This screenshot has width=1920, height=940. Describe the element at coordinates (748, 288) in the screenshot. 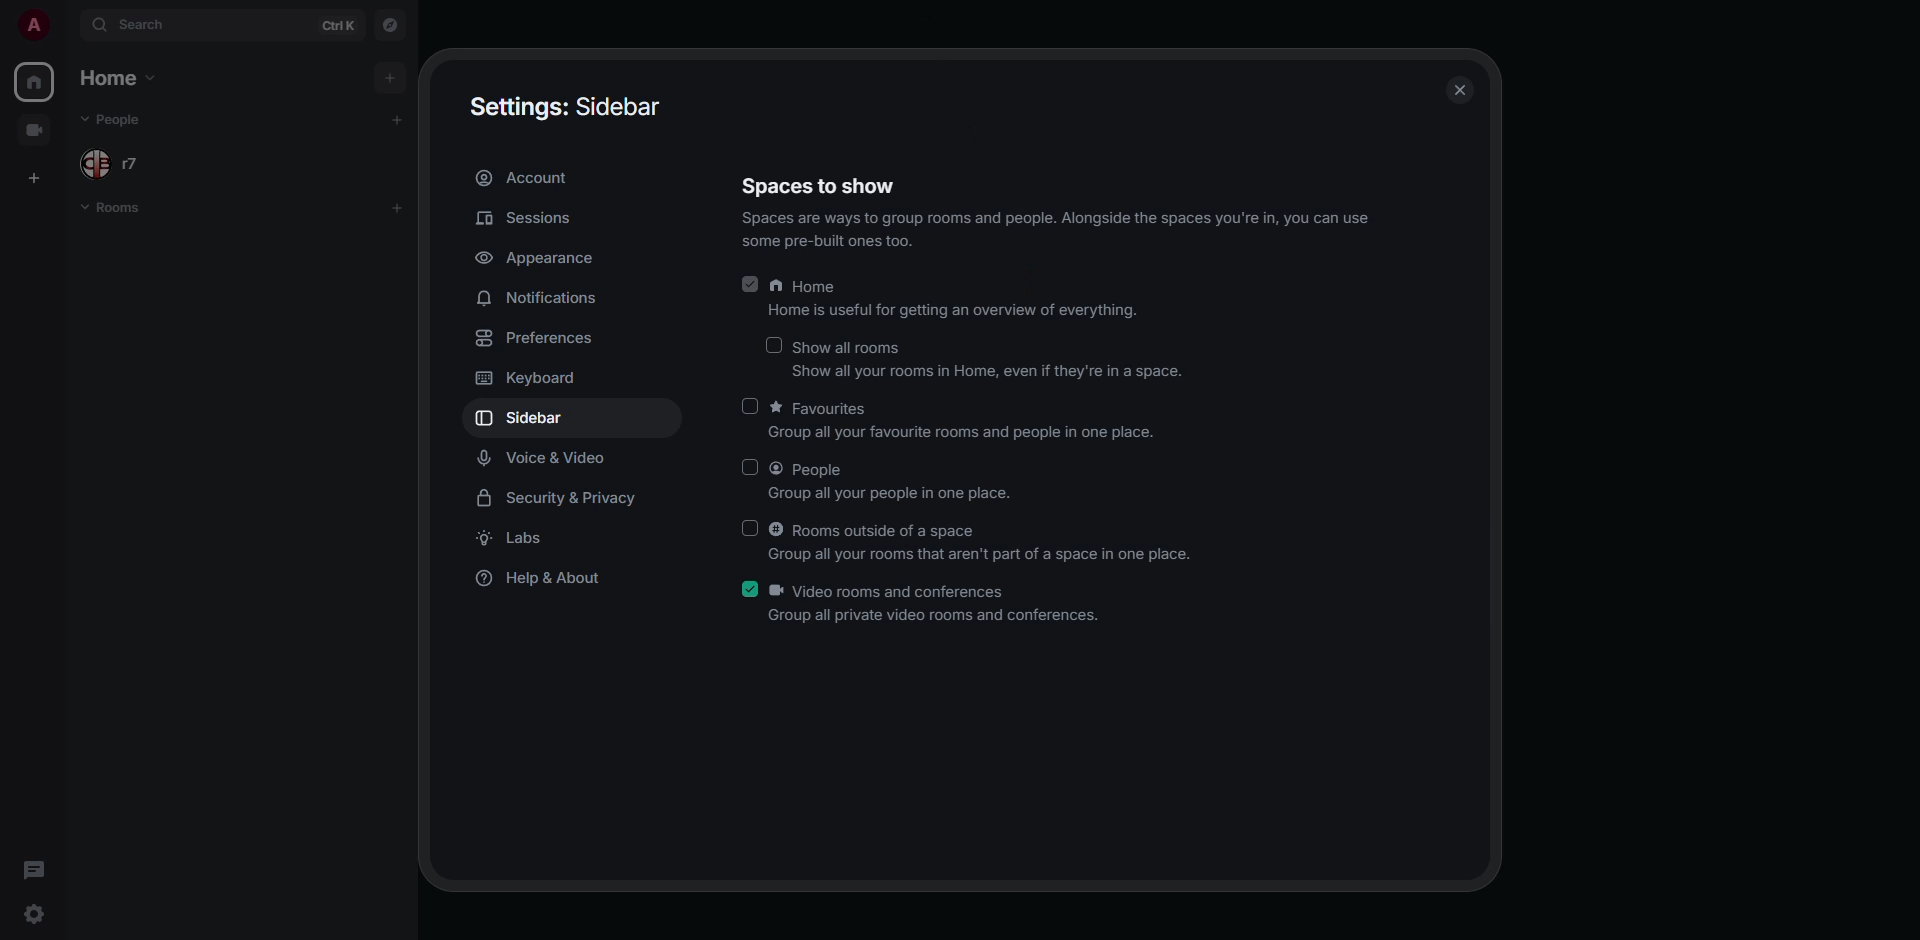

I see `enabled` at that location.